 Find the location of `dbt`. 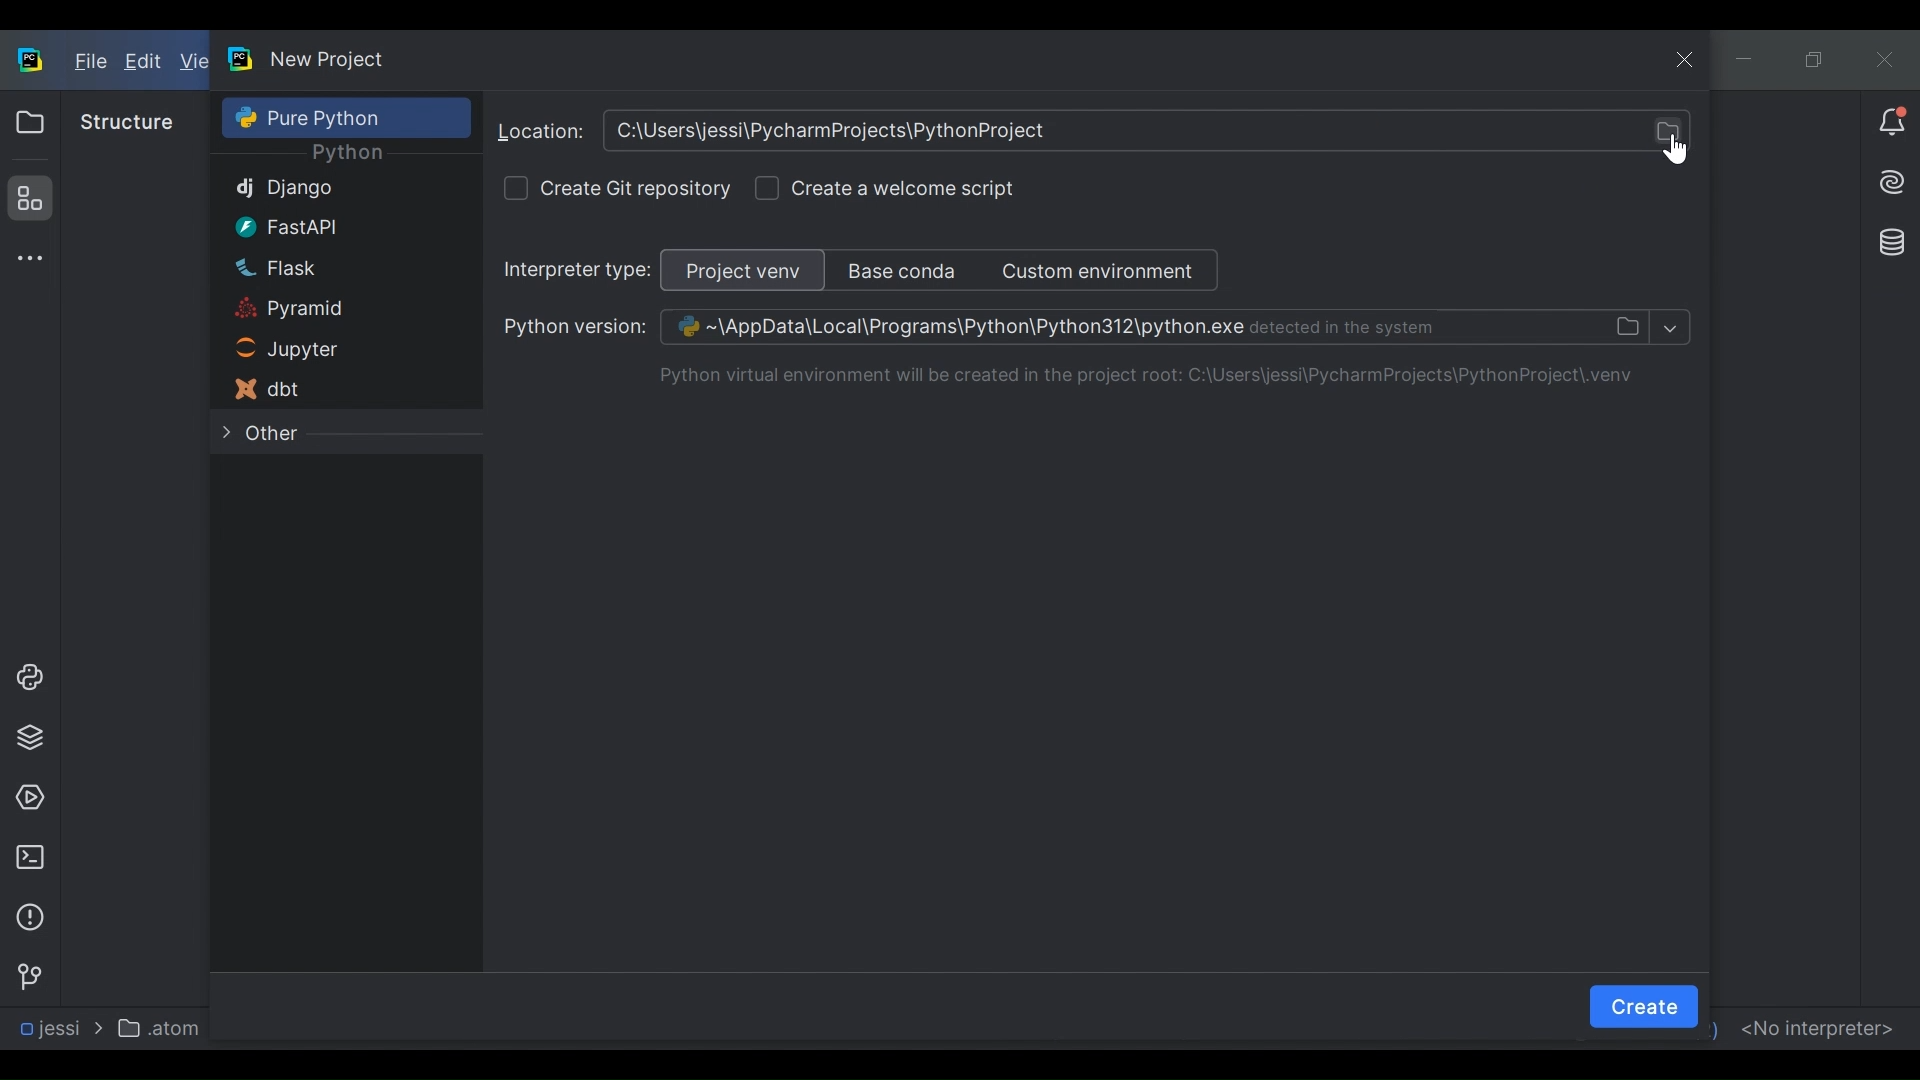

dbt is located at coordinates (330, 390).